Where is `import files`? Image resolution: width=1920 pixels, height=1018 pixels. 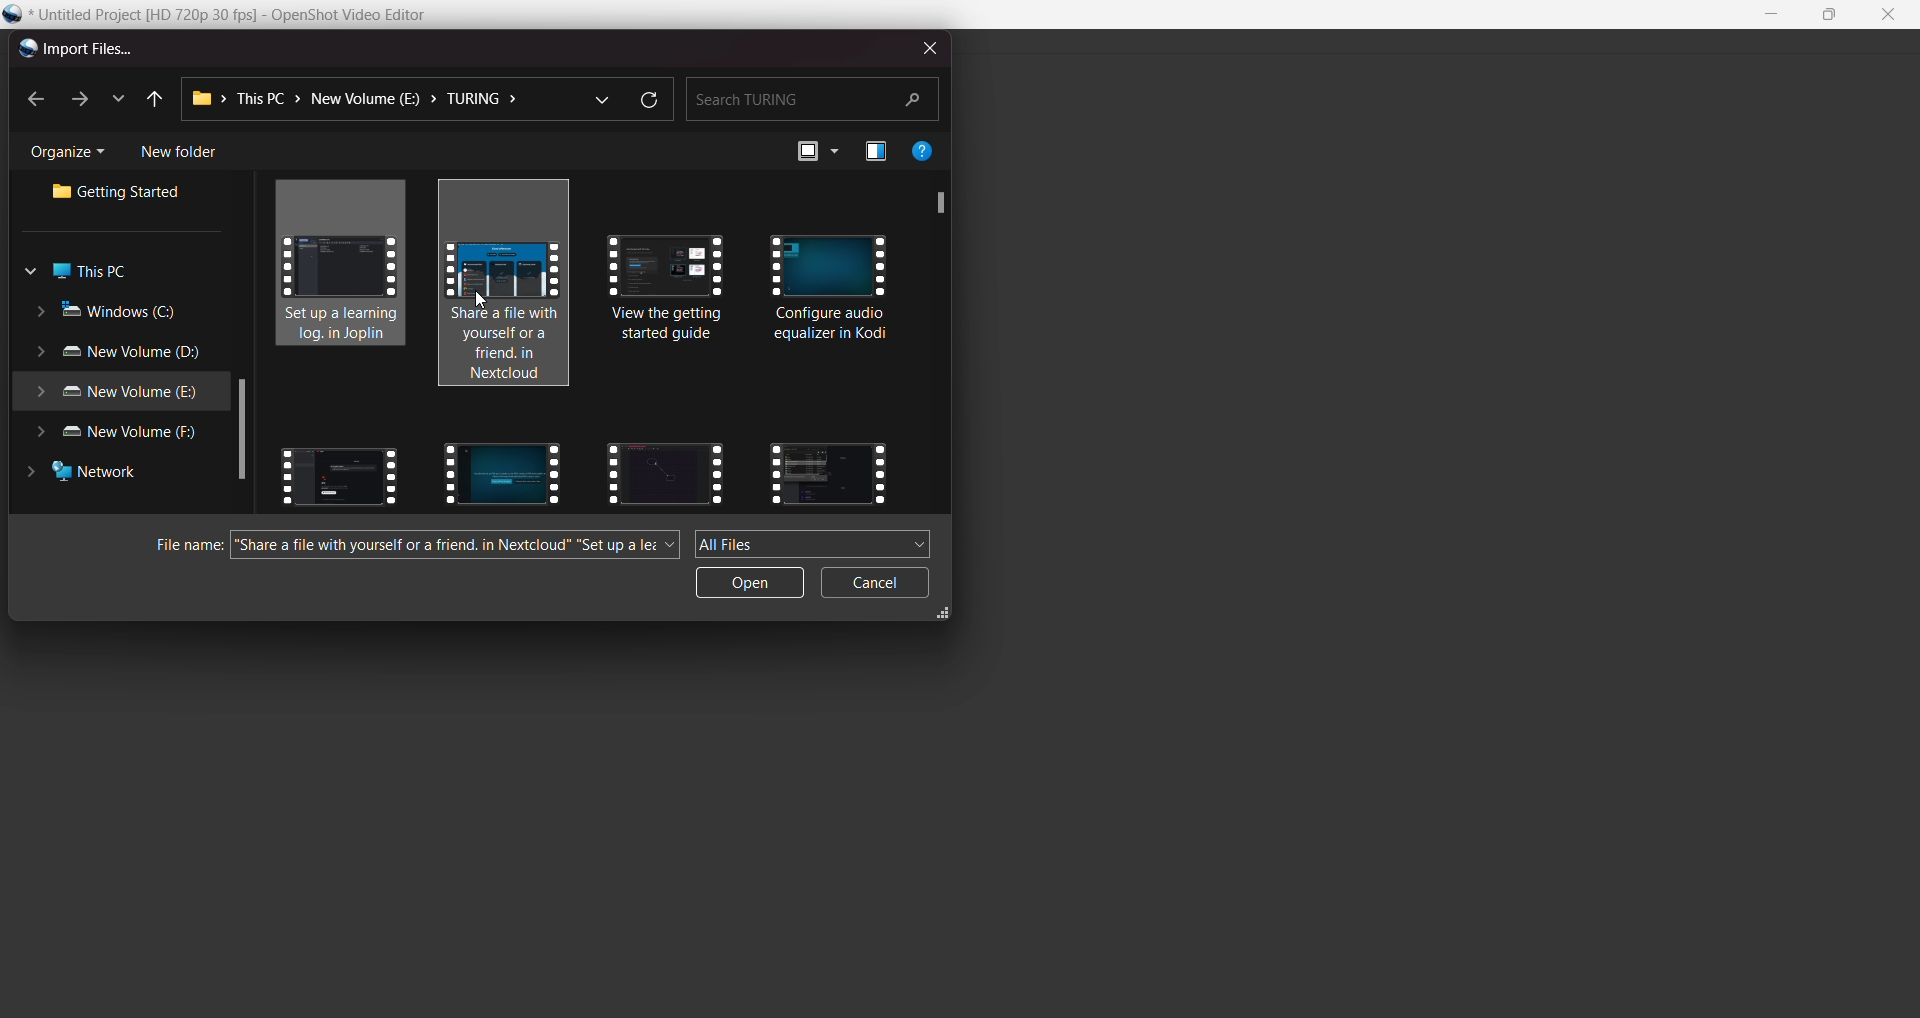 import files is located at coordinates (74, 50).